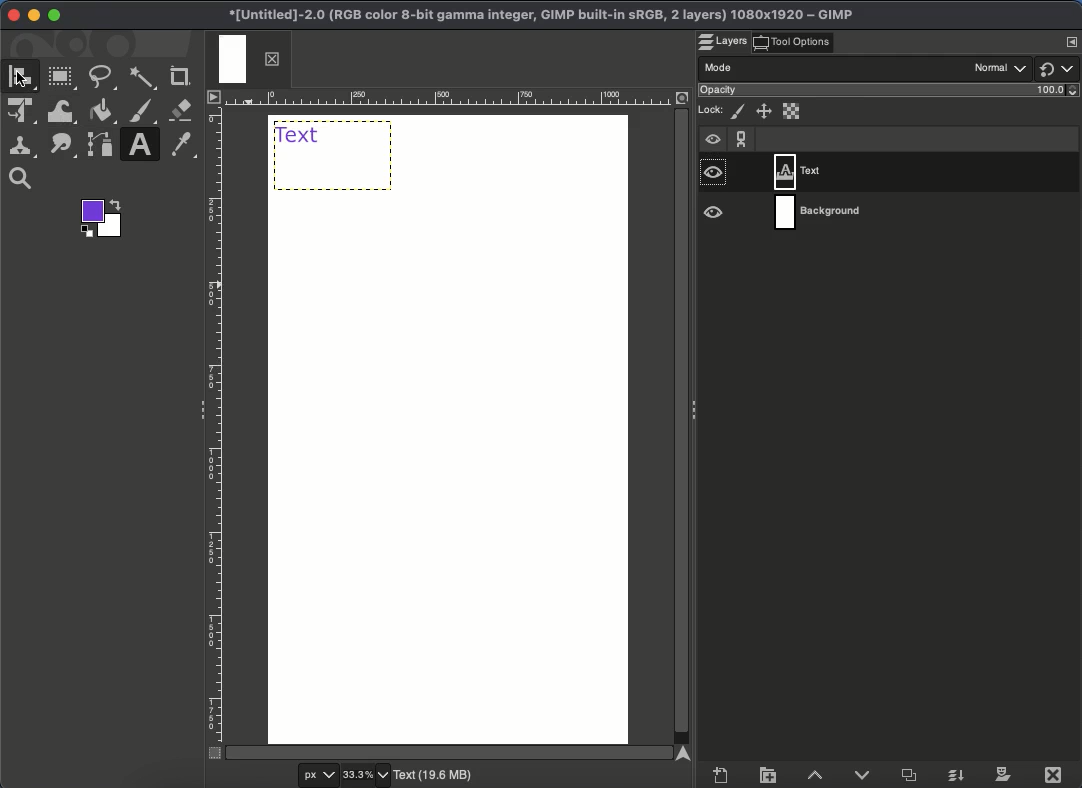 This screenshot has width=1082, height=788. I want to click on Create new layer, so click(719, 776).